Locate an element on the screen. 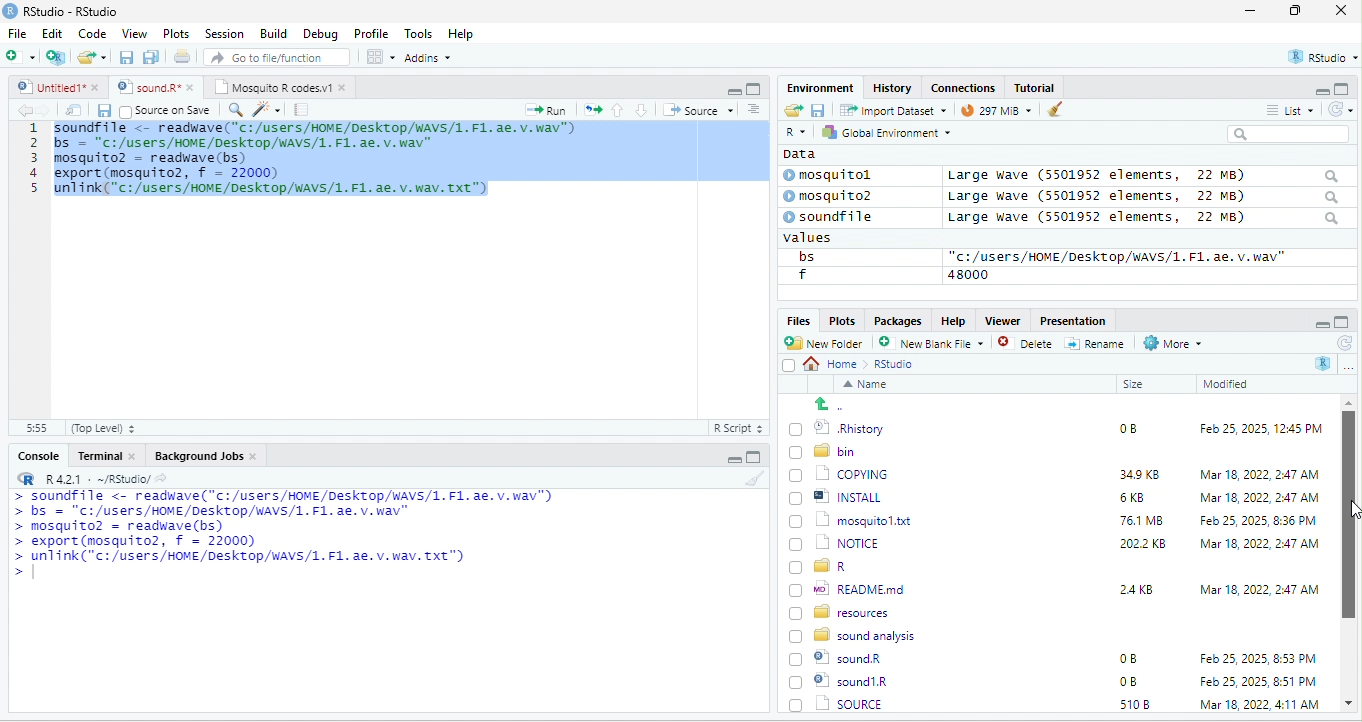  hy Global Environment ~ is located at coordinates (881, 132).